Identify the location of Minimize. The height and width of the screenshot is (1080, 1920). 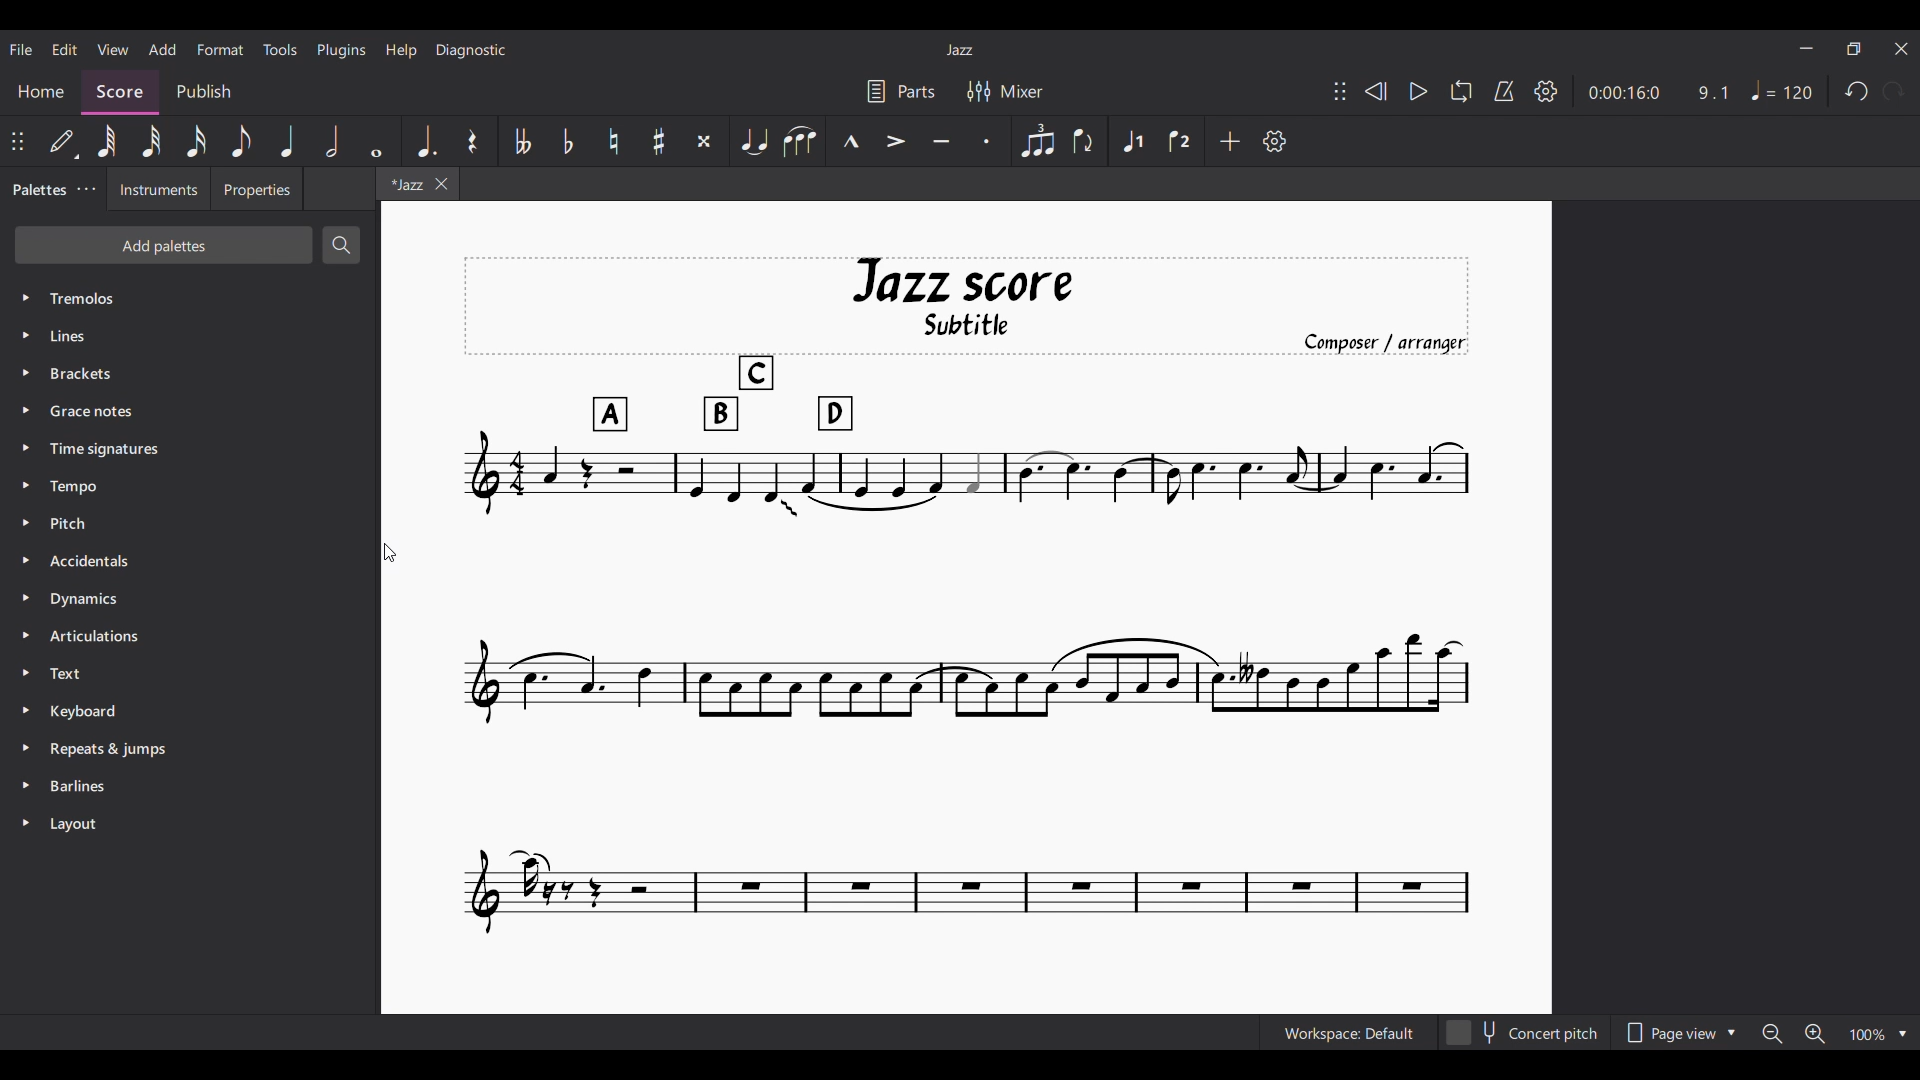
(1806, 48).